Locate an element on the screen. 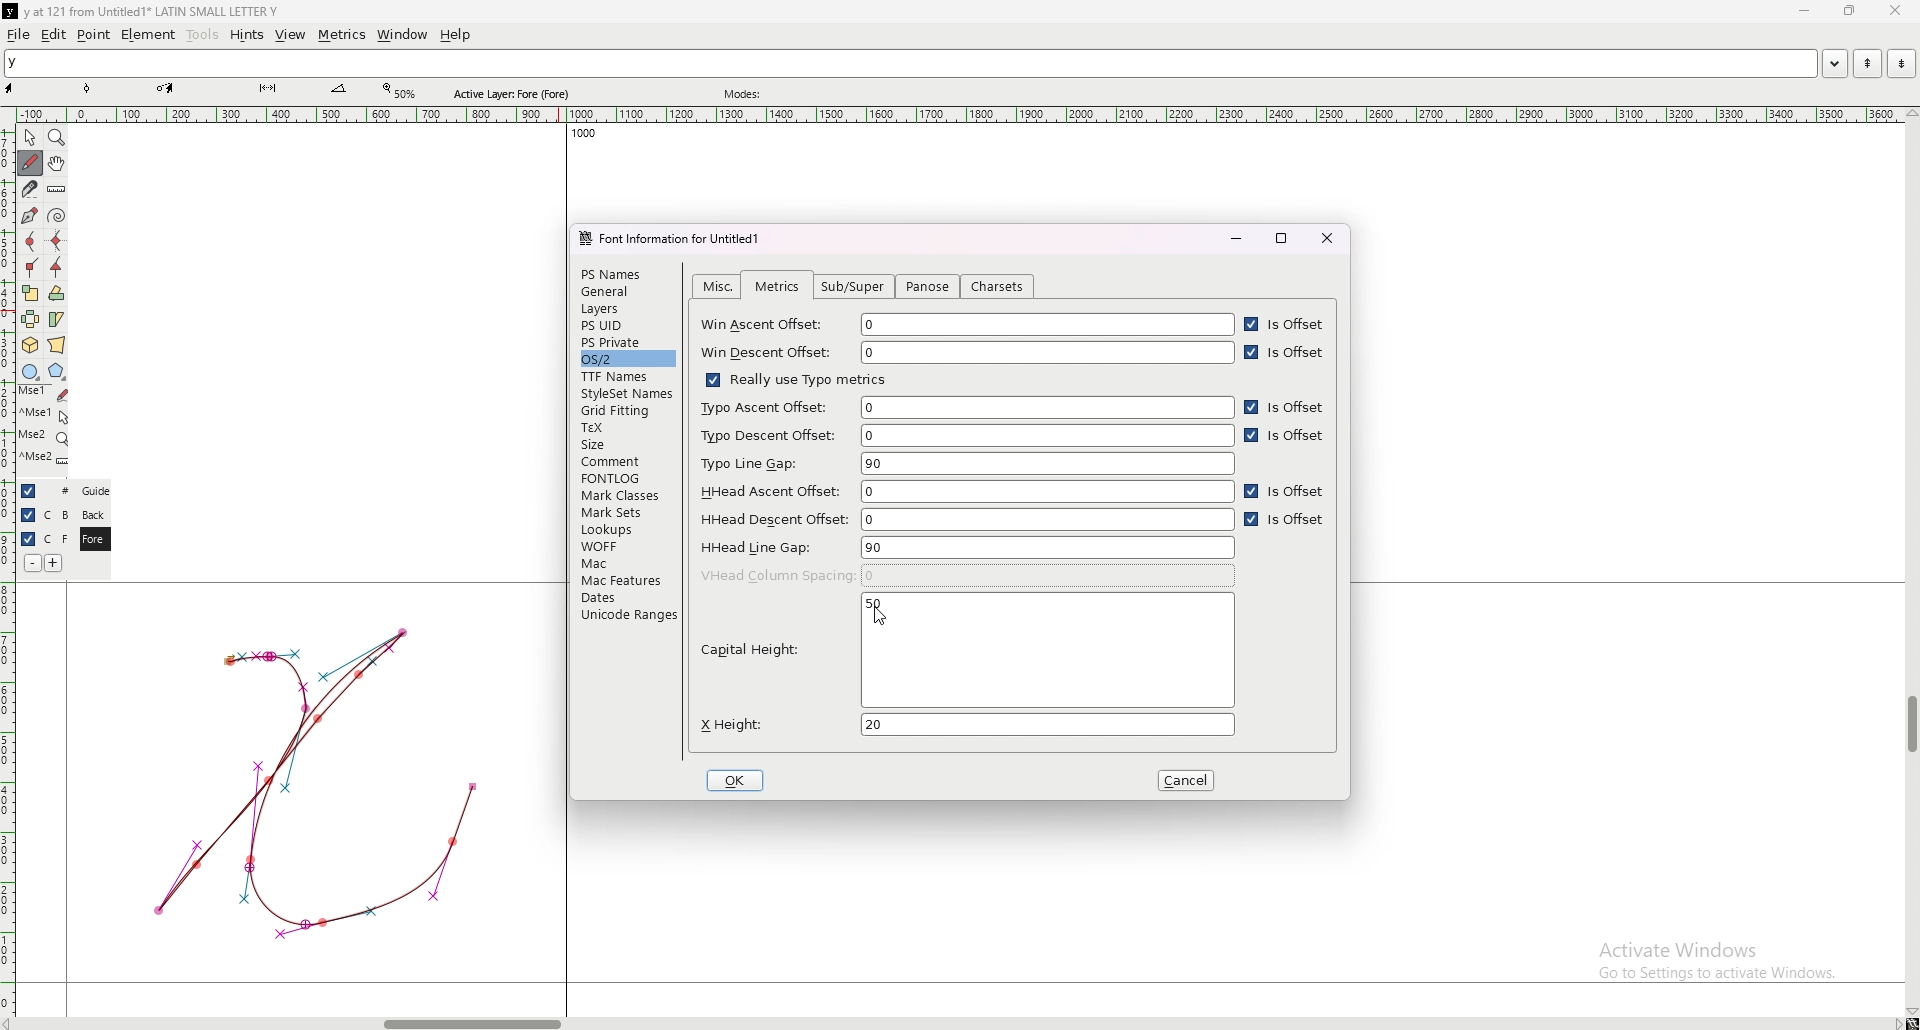 This screenshot has height=1030, width=1920. charsets is located at coordinates (998, 287).